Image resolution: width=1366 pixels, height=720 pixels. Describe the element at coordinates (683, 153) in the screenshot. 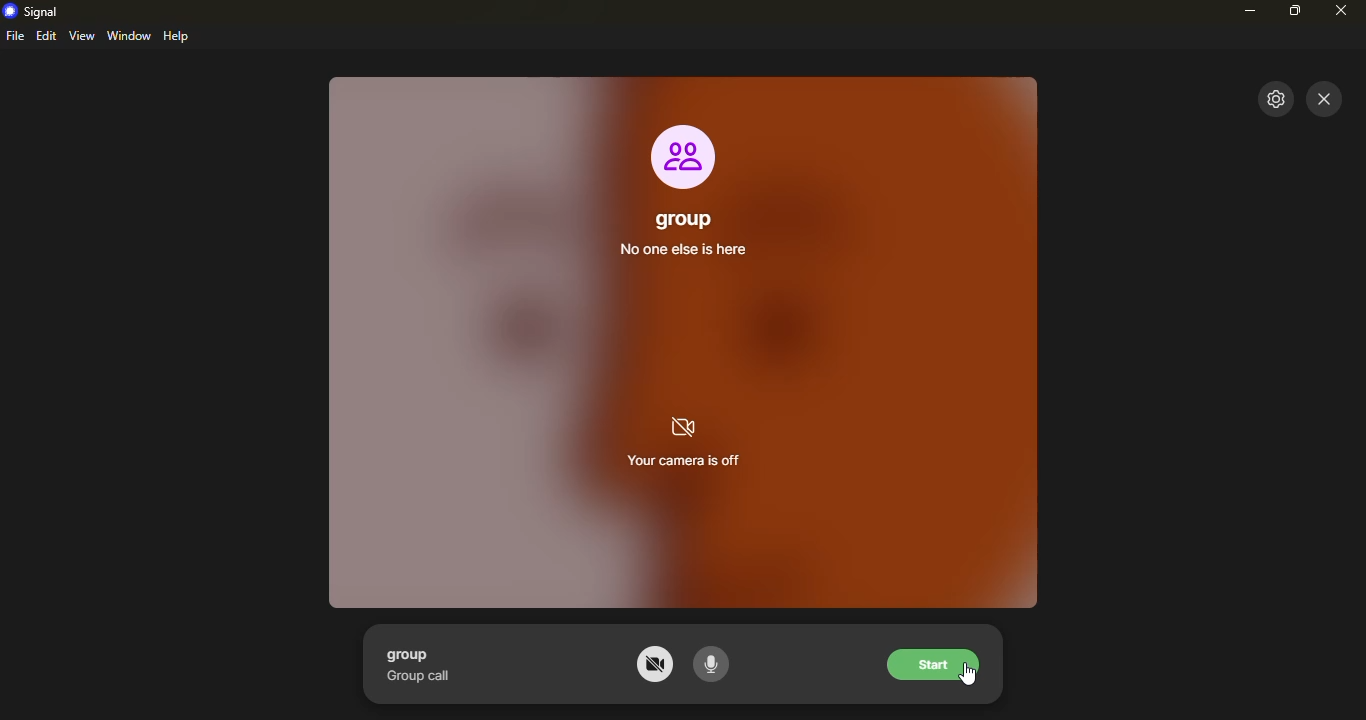

I see `profile` at that location.